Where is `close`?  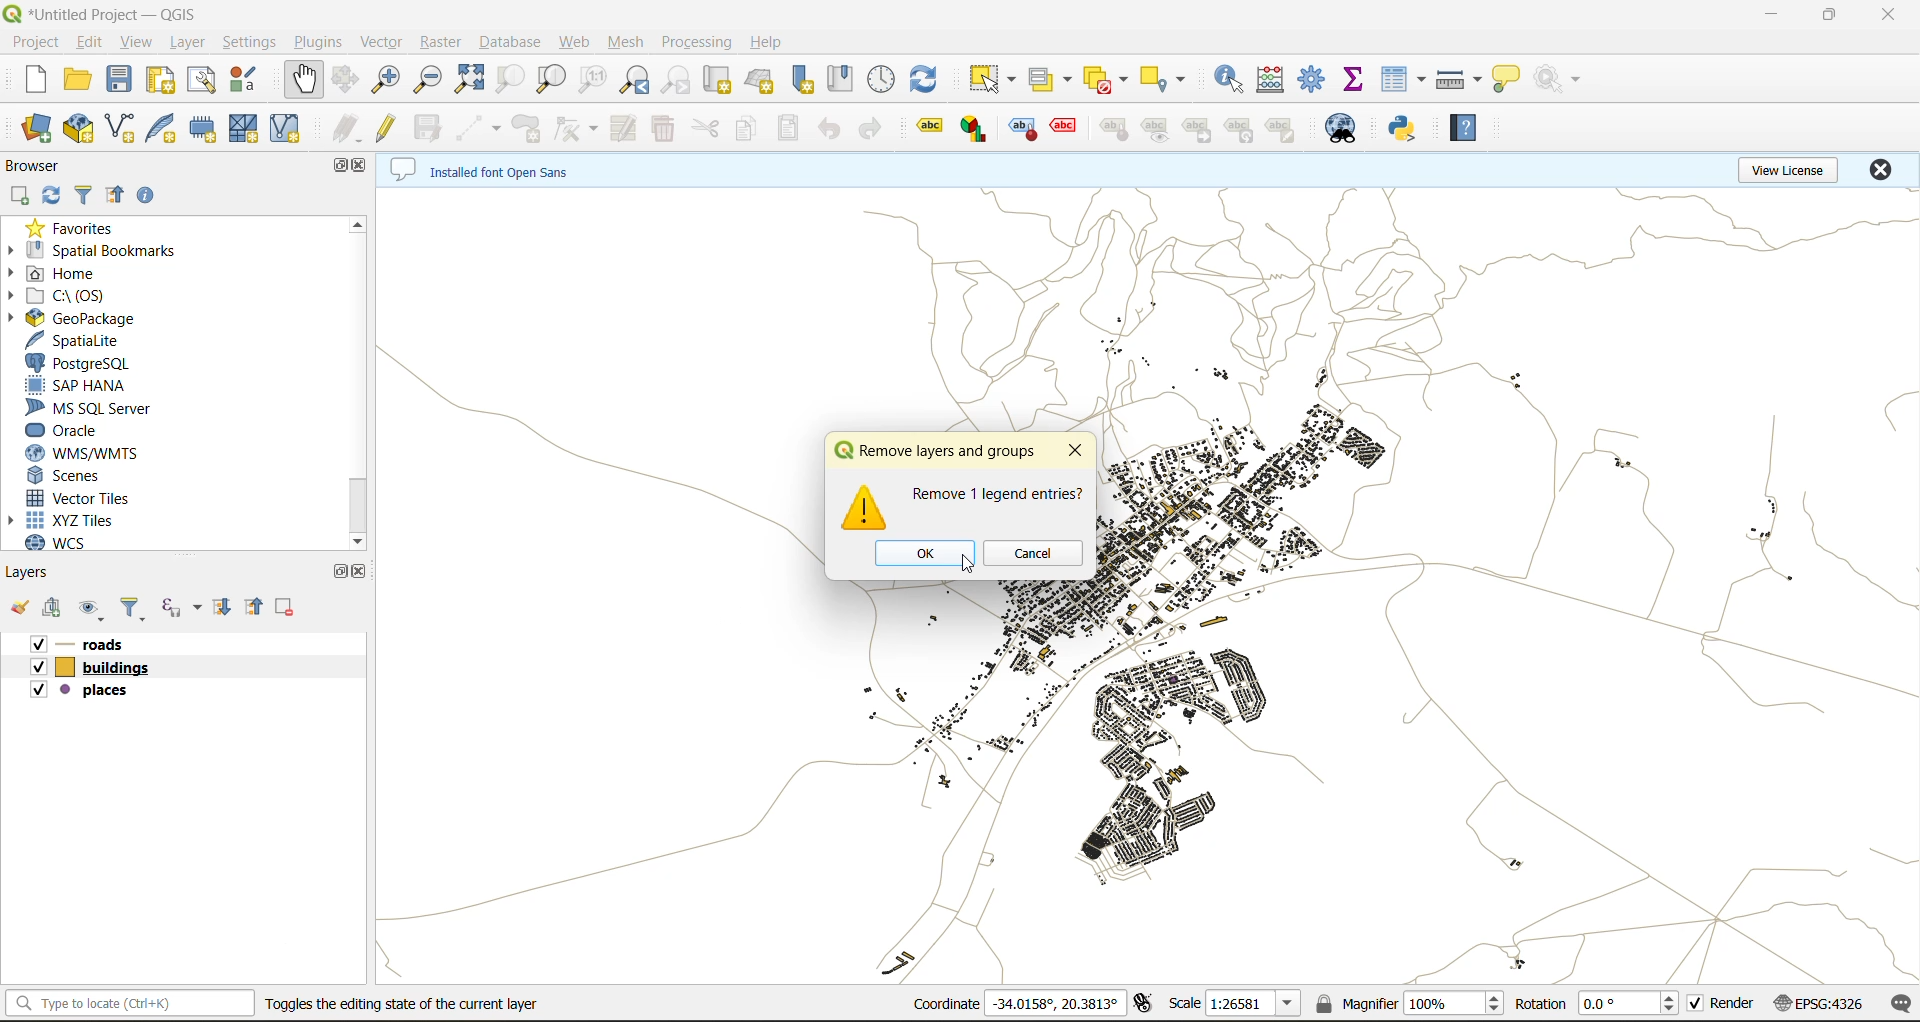 close is located at coordinates (1884, 15).